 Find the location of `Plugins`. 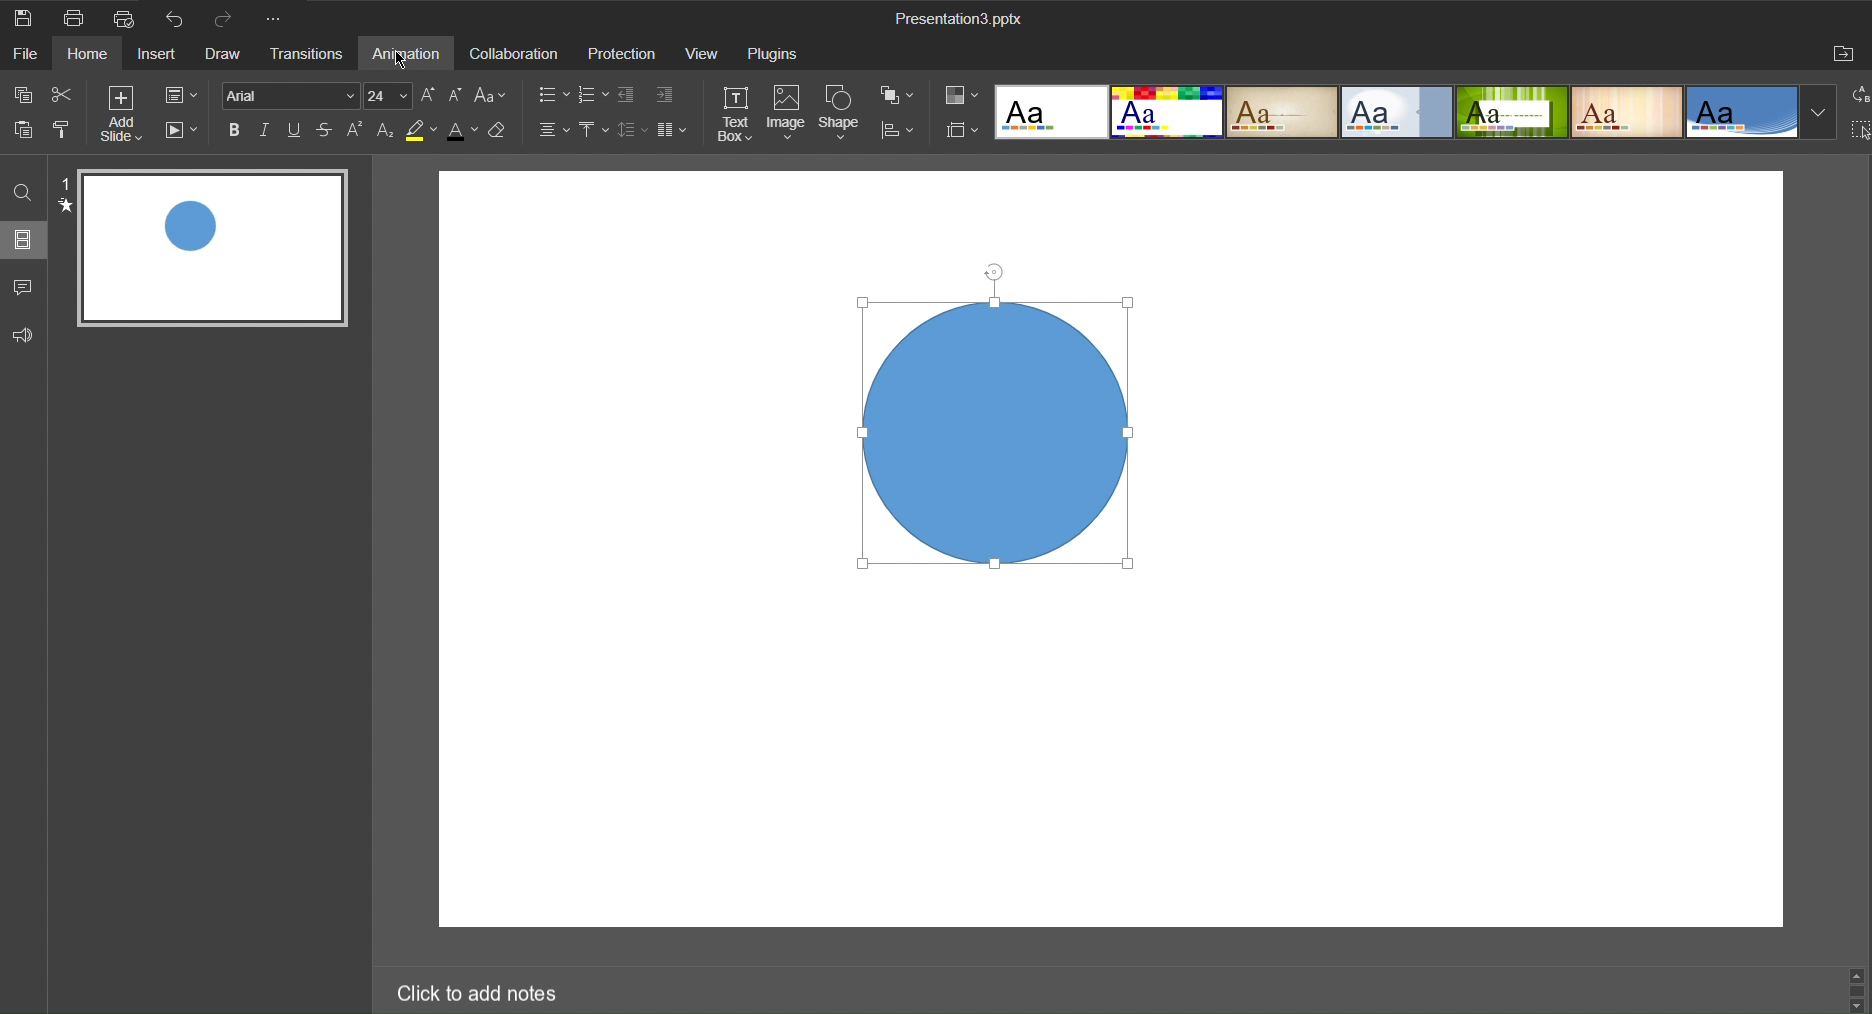

Plugins is located at coordinates (769, 55).